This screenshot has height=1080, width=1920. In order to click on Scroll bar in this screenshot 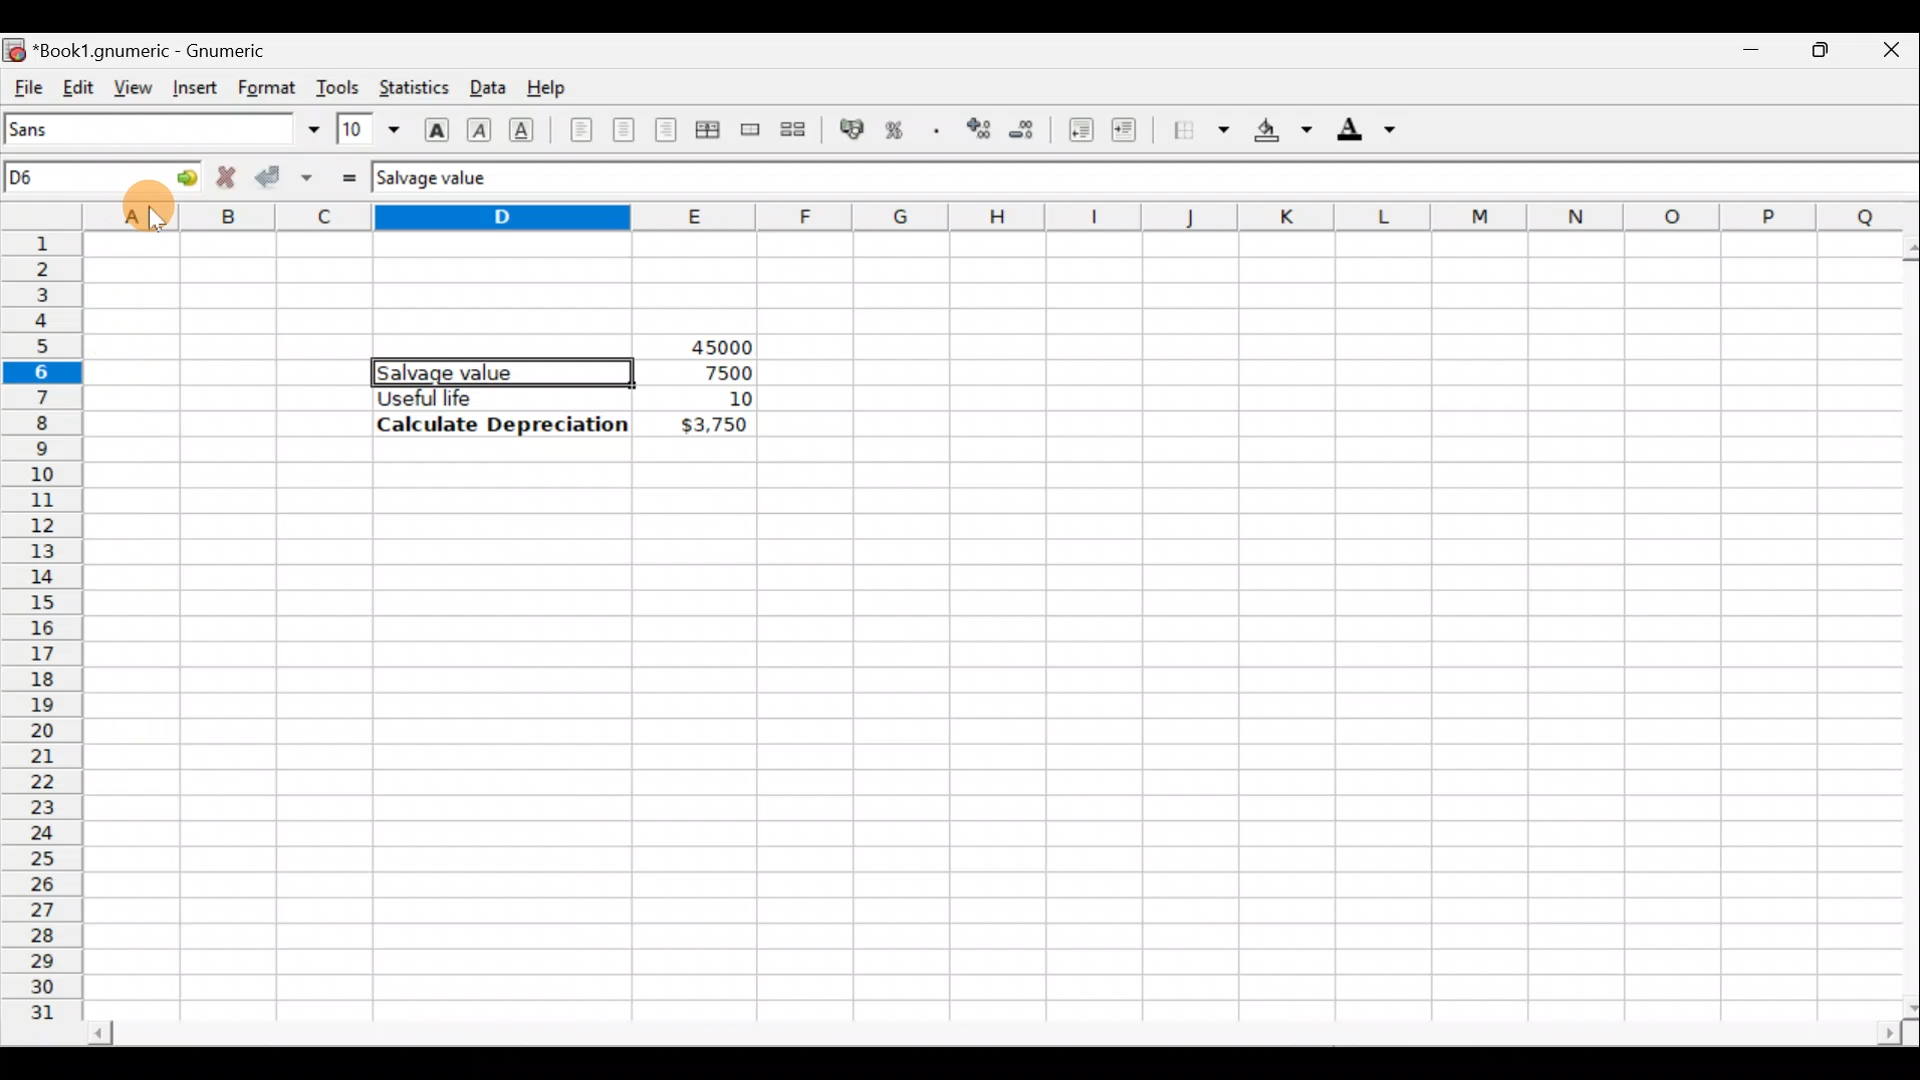, I will do `click(1896, 627)`.